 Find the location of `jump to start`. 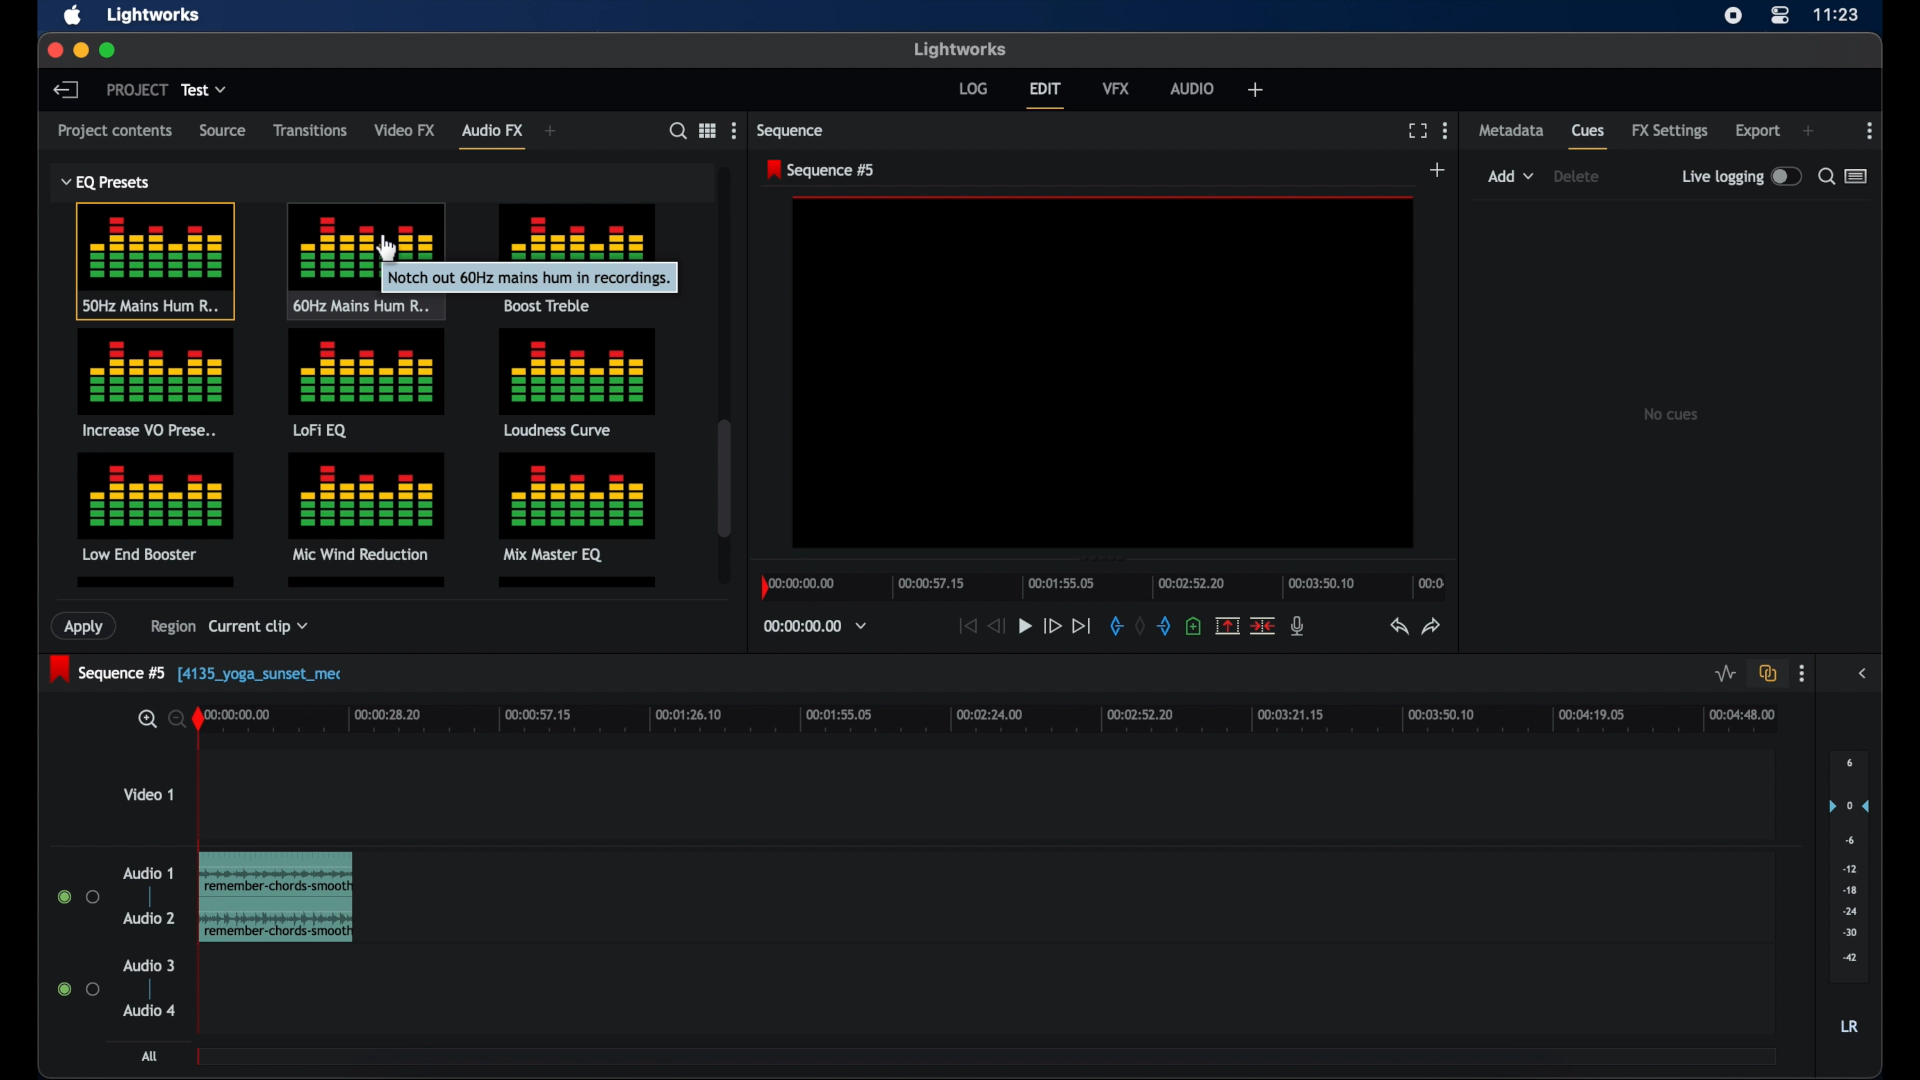

jump to start is located at coordinates (966, 626).